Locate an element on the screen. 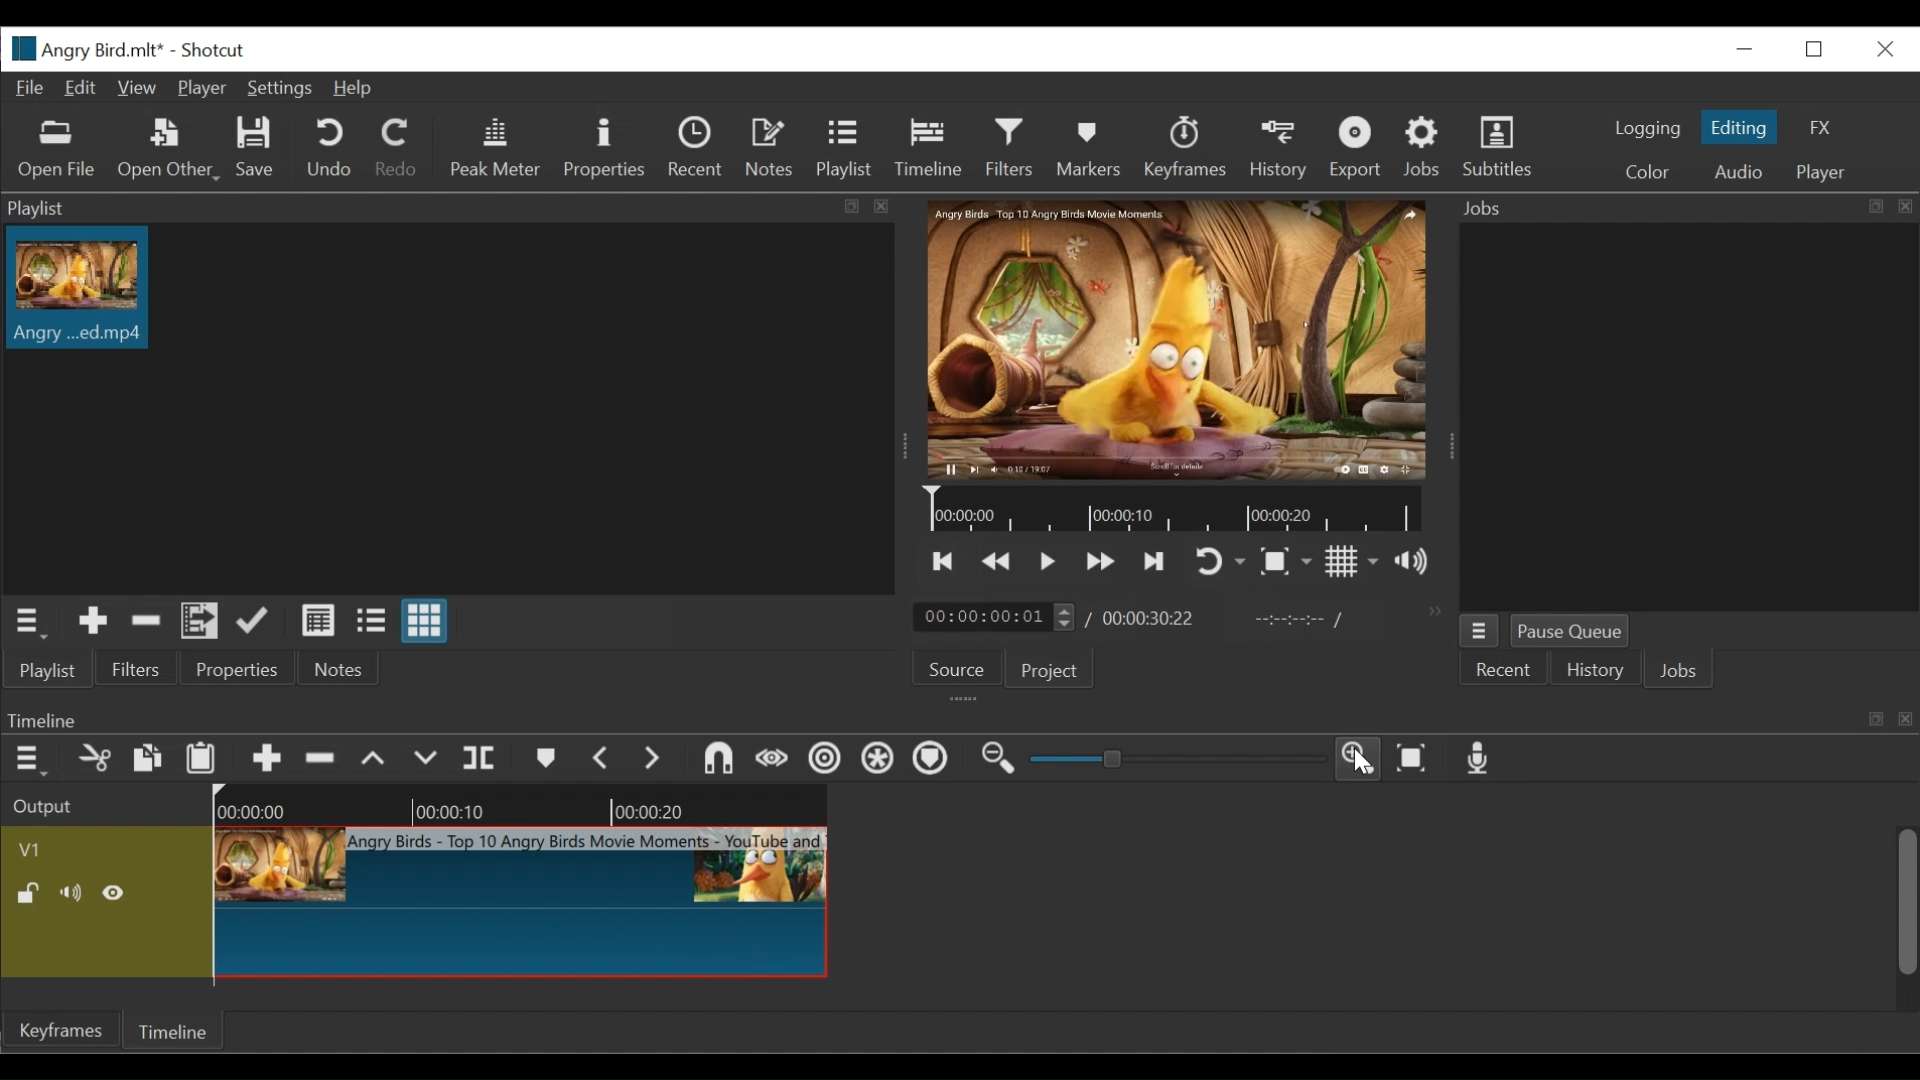  Peak Meter is located at coordinates (493, 148).